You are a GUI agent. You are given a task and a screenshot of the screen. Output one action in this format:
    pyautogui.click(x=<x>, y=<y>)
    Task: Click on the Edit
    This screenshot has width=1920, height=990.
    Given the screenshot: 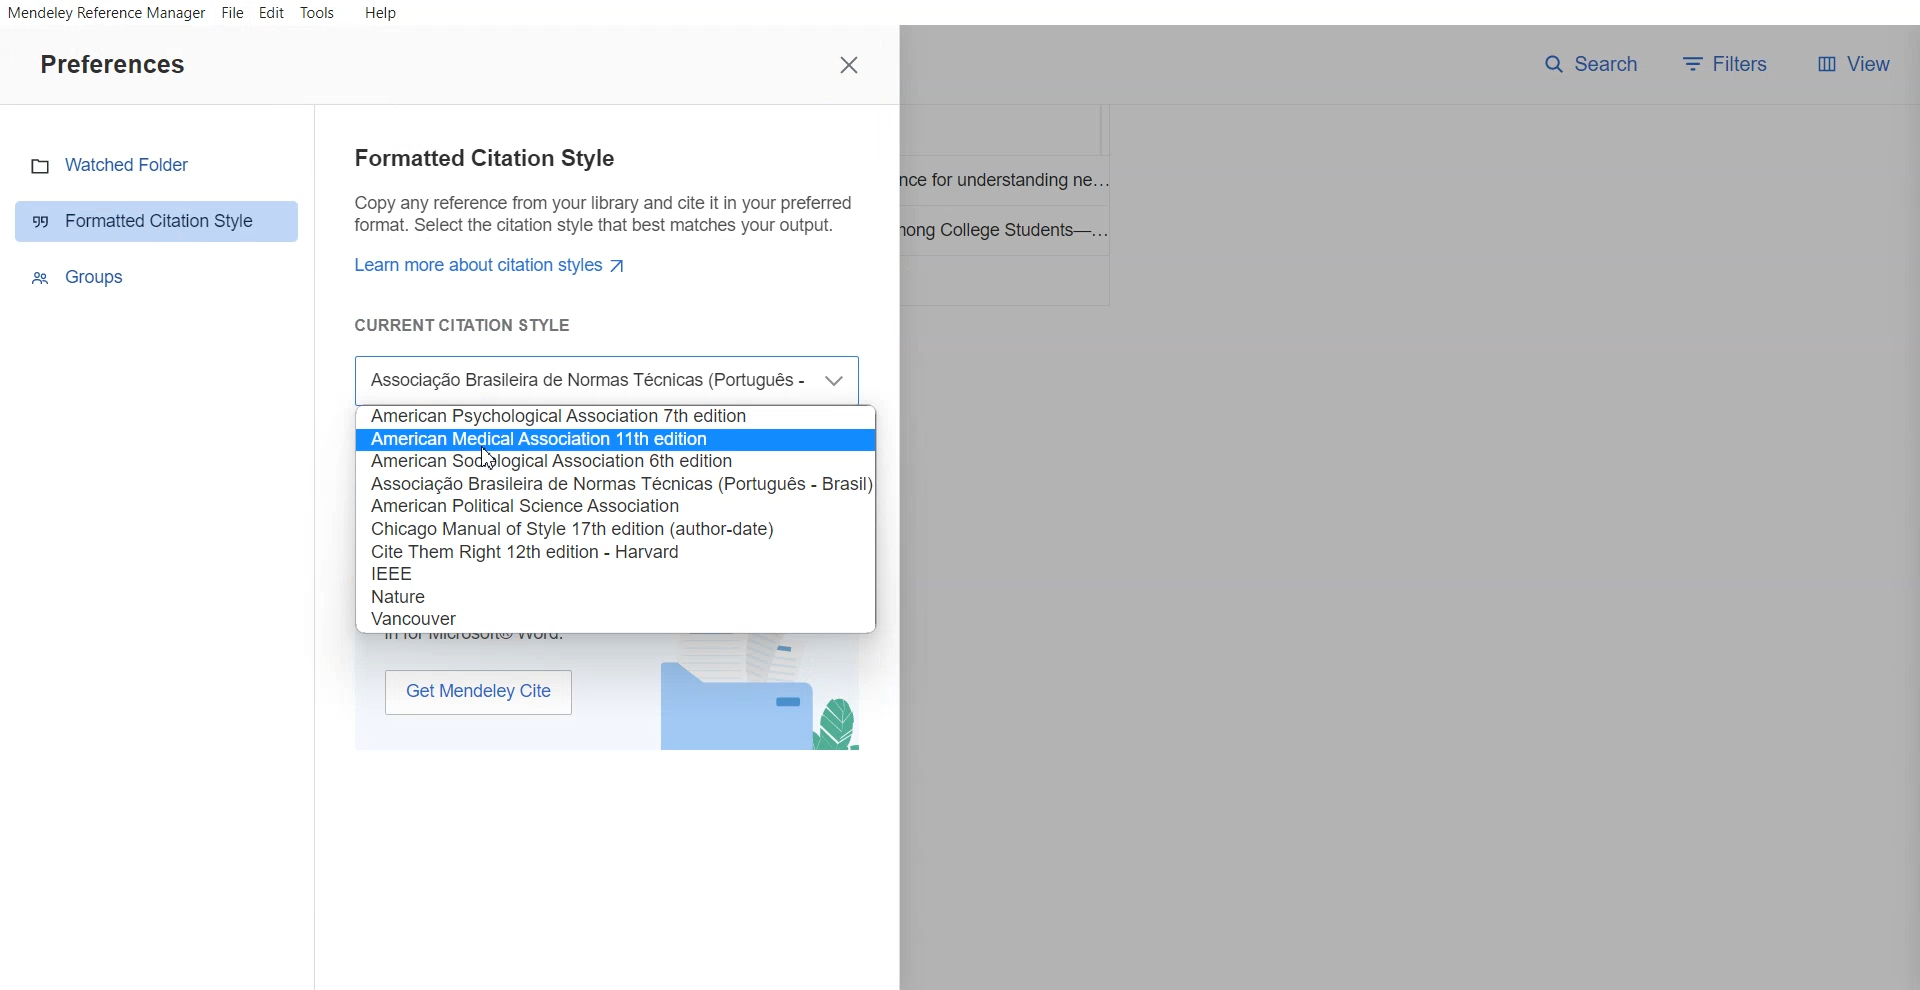 What is the action you would take?
    pyautogui.click(x=271, y=14)
    